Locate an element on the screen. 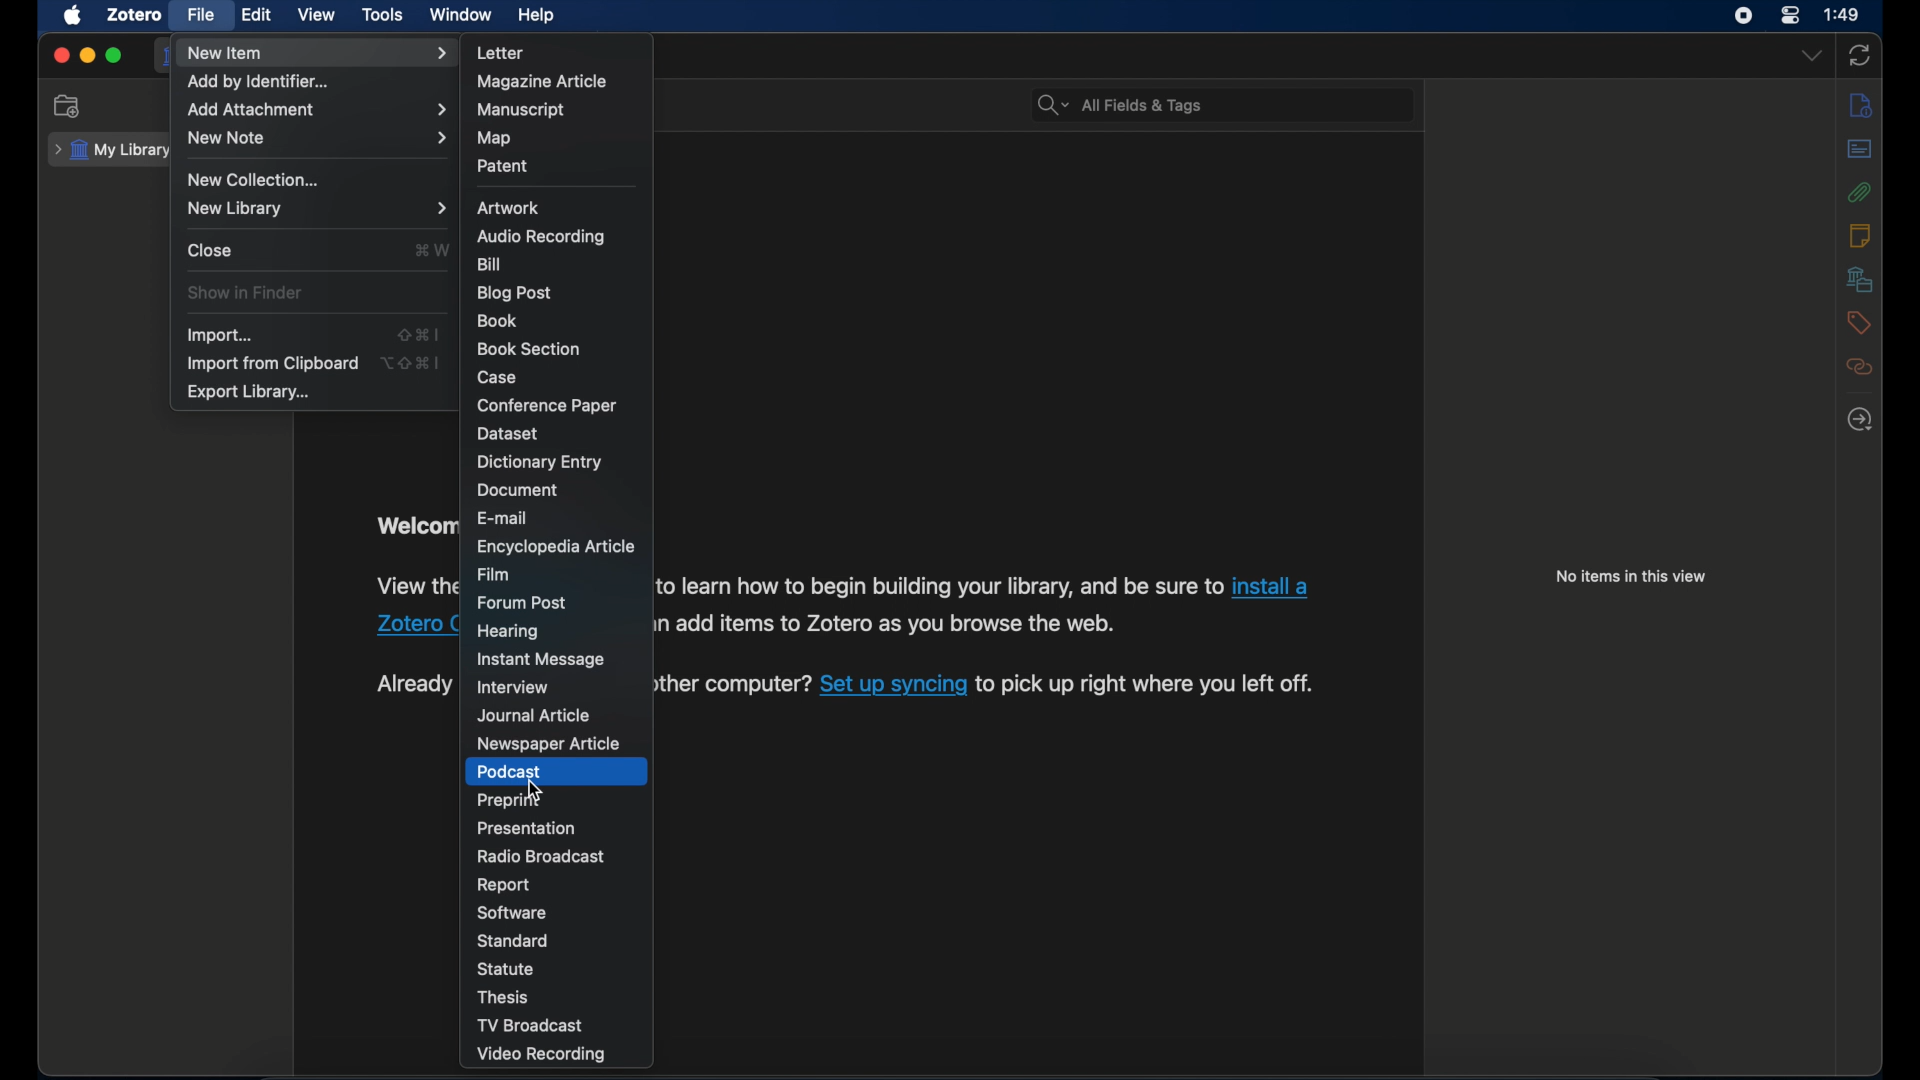  artwork is located at coordinates (509, 208).